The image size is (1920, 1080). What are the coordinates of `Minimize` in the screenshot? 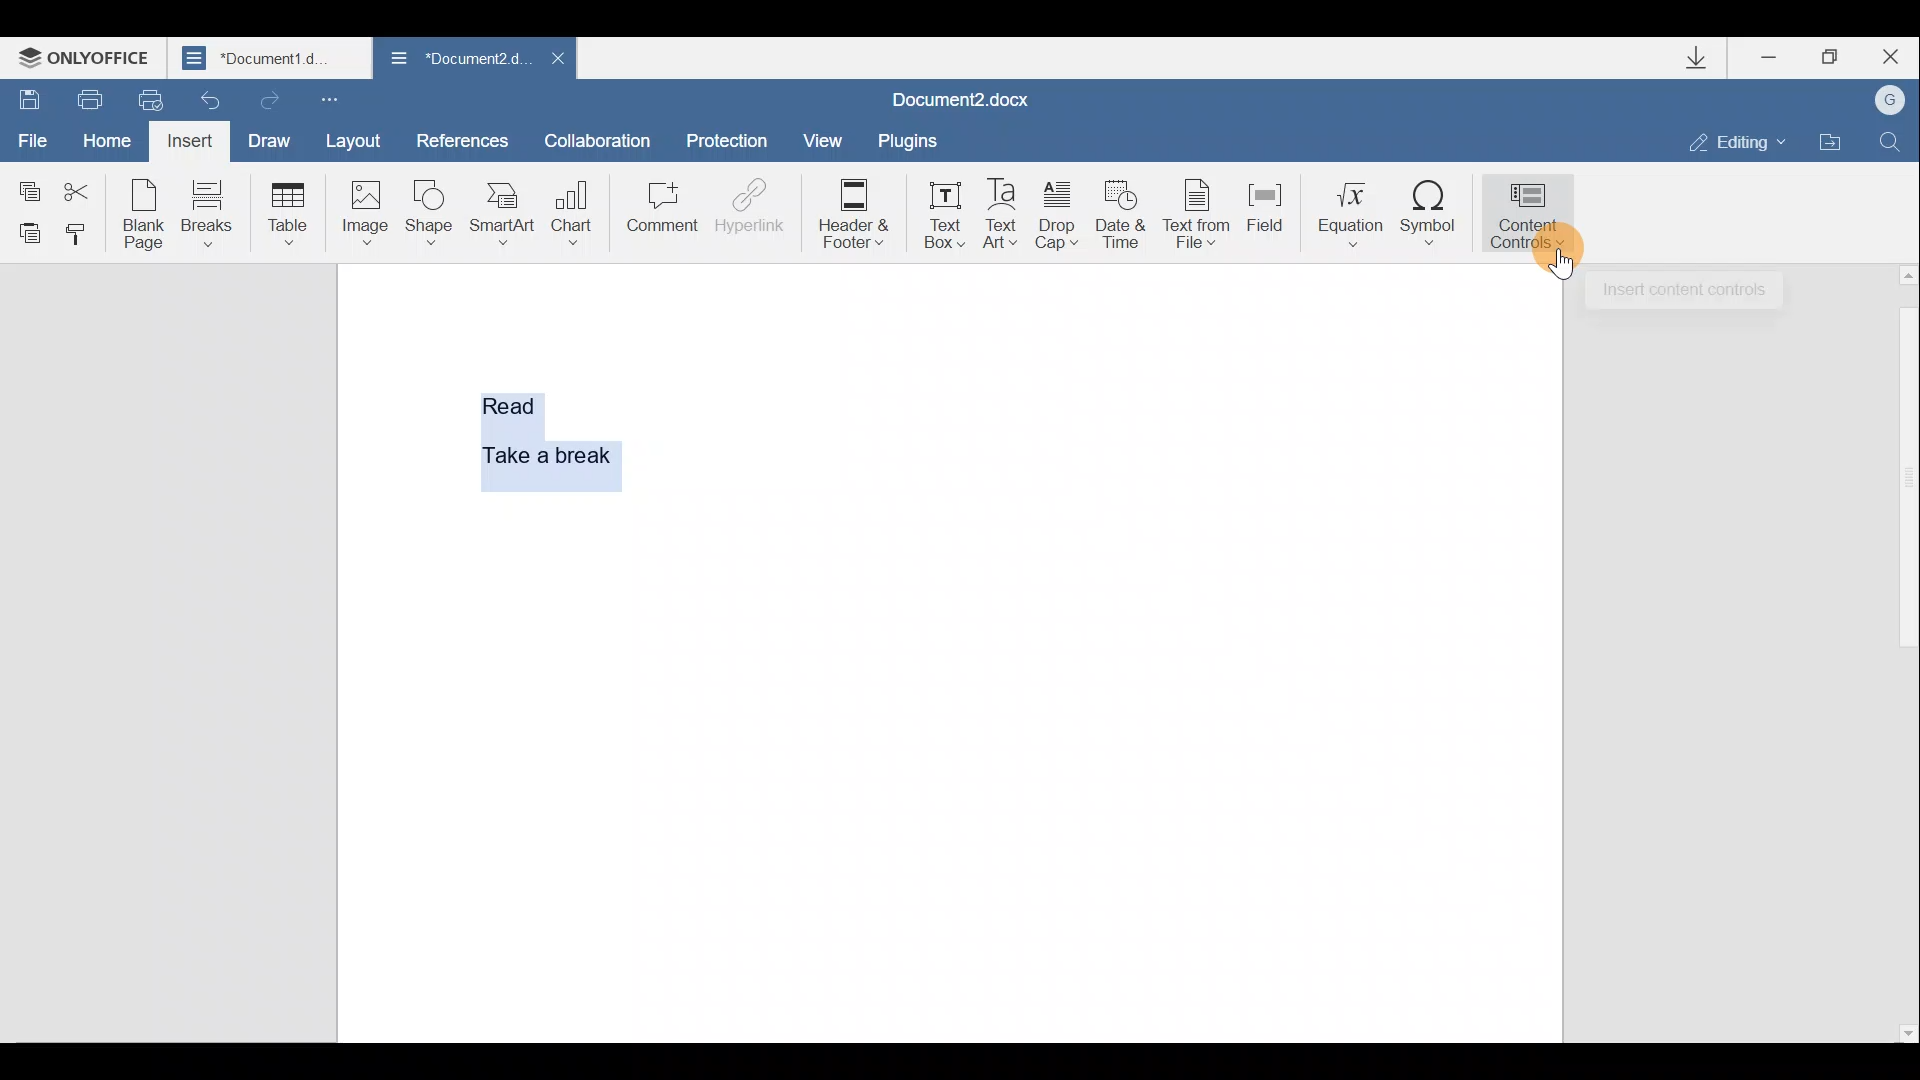 It's located at (1770, 60).